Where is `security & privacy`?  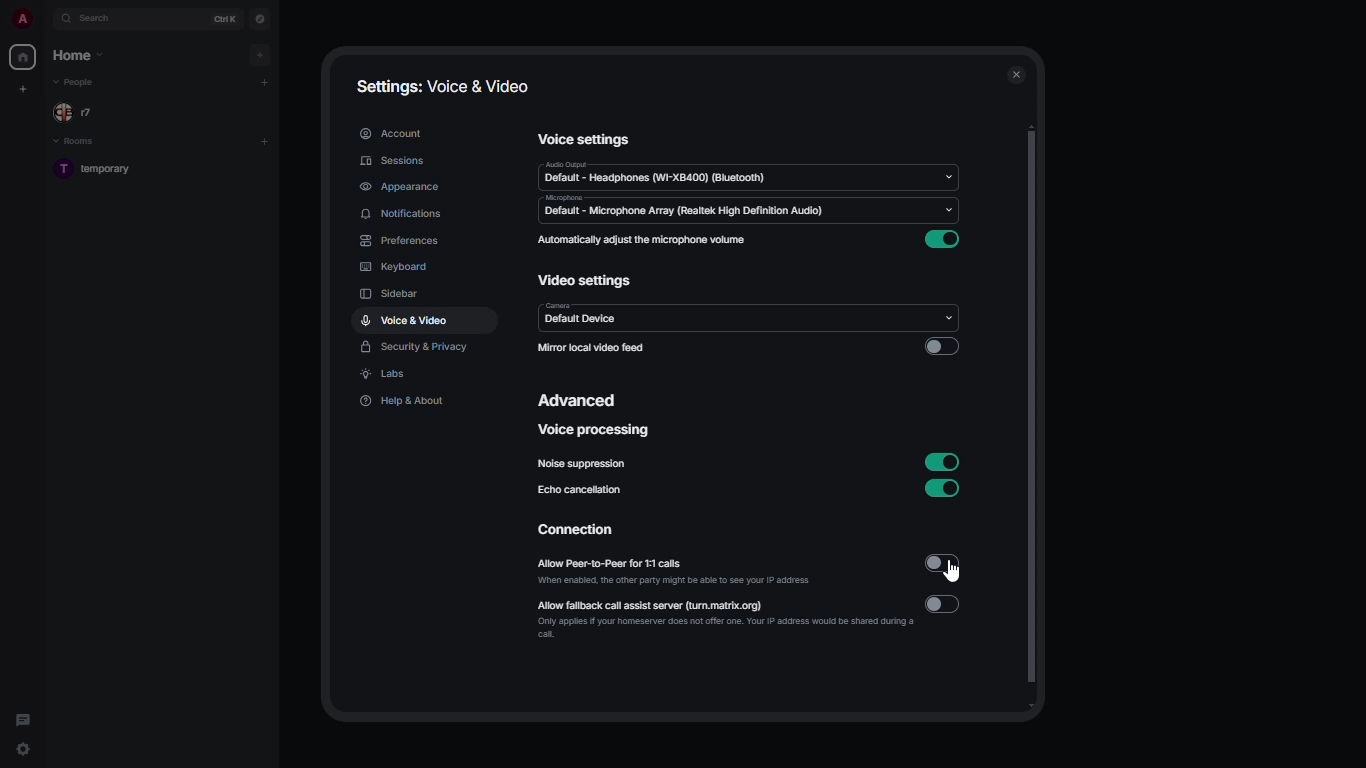
security & privacy is located at coordinates (416, 348).